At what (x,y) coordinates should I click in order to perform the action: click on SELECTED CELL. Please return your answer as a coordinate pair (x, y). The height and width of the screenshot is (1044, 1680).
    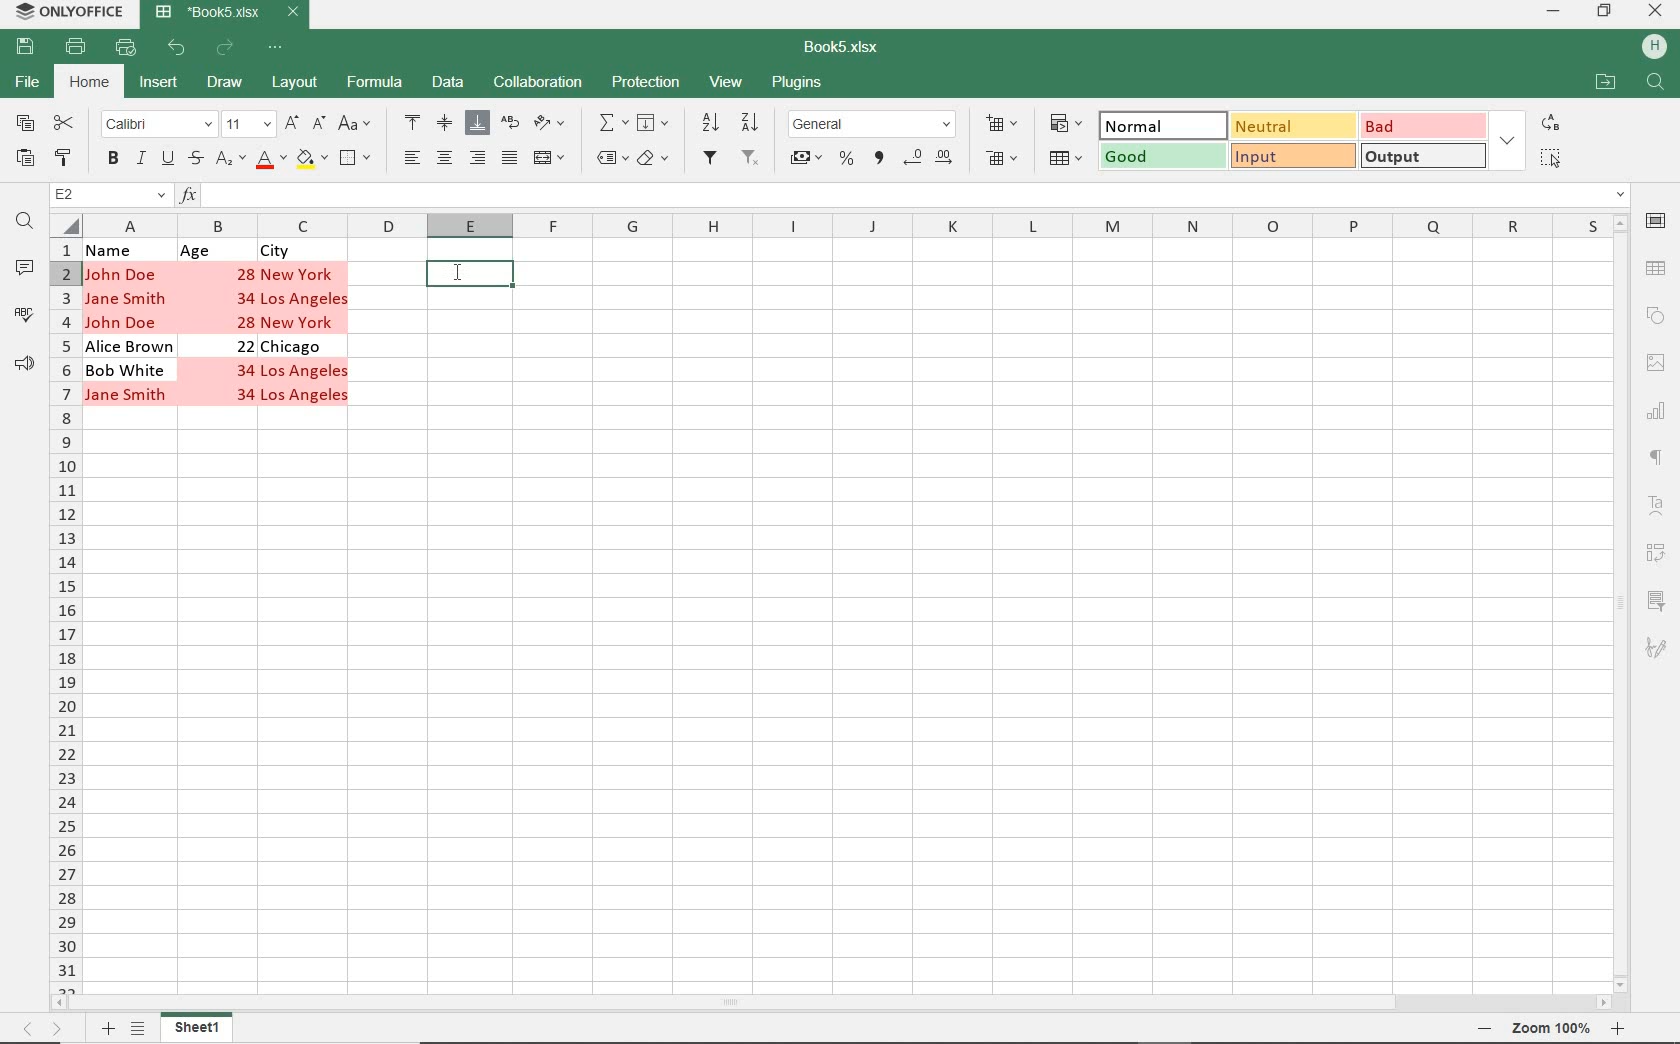
    Looking at the image, I should click on (479, 280).